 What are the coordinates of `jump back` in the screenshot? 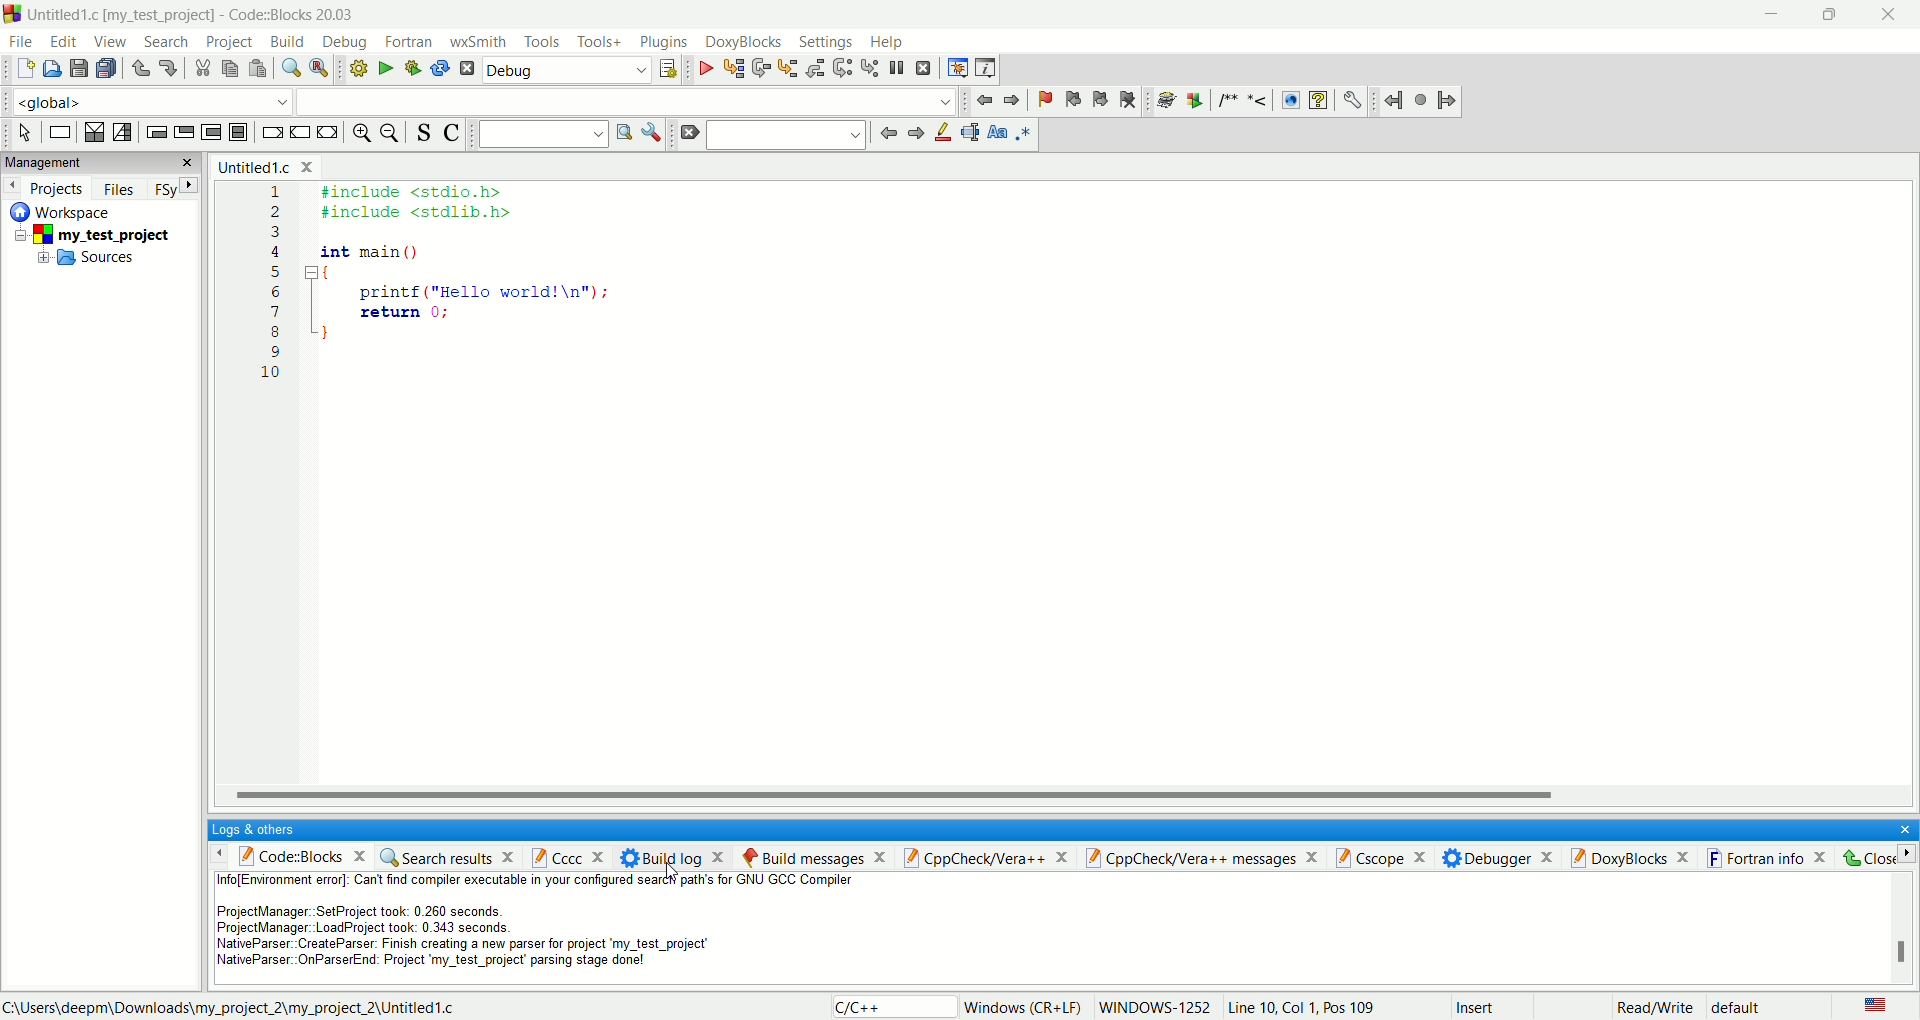 It's located at (888, 133).